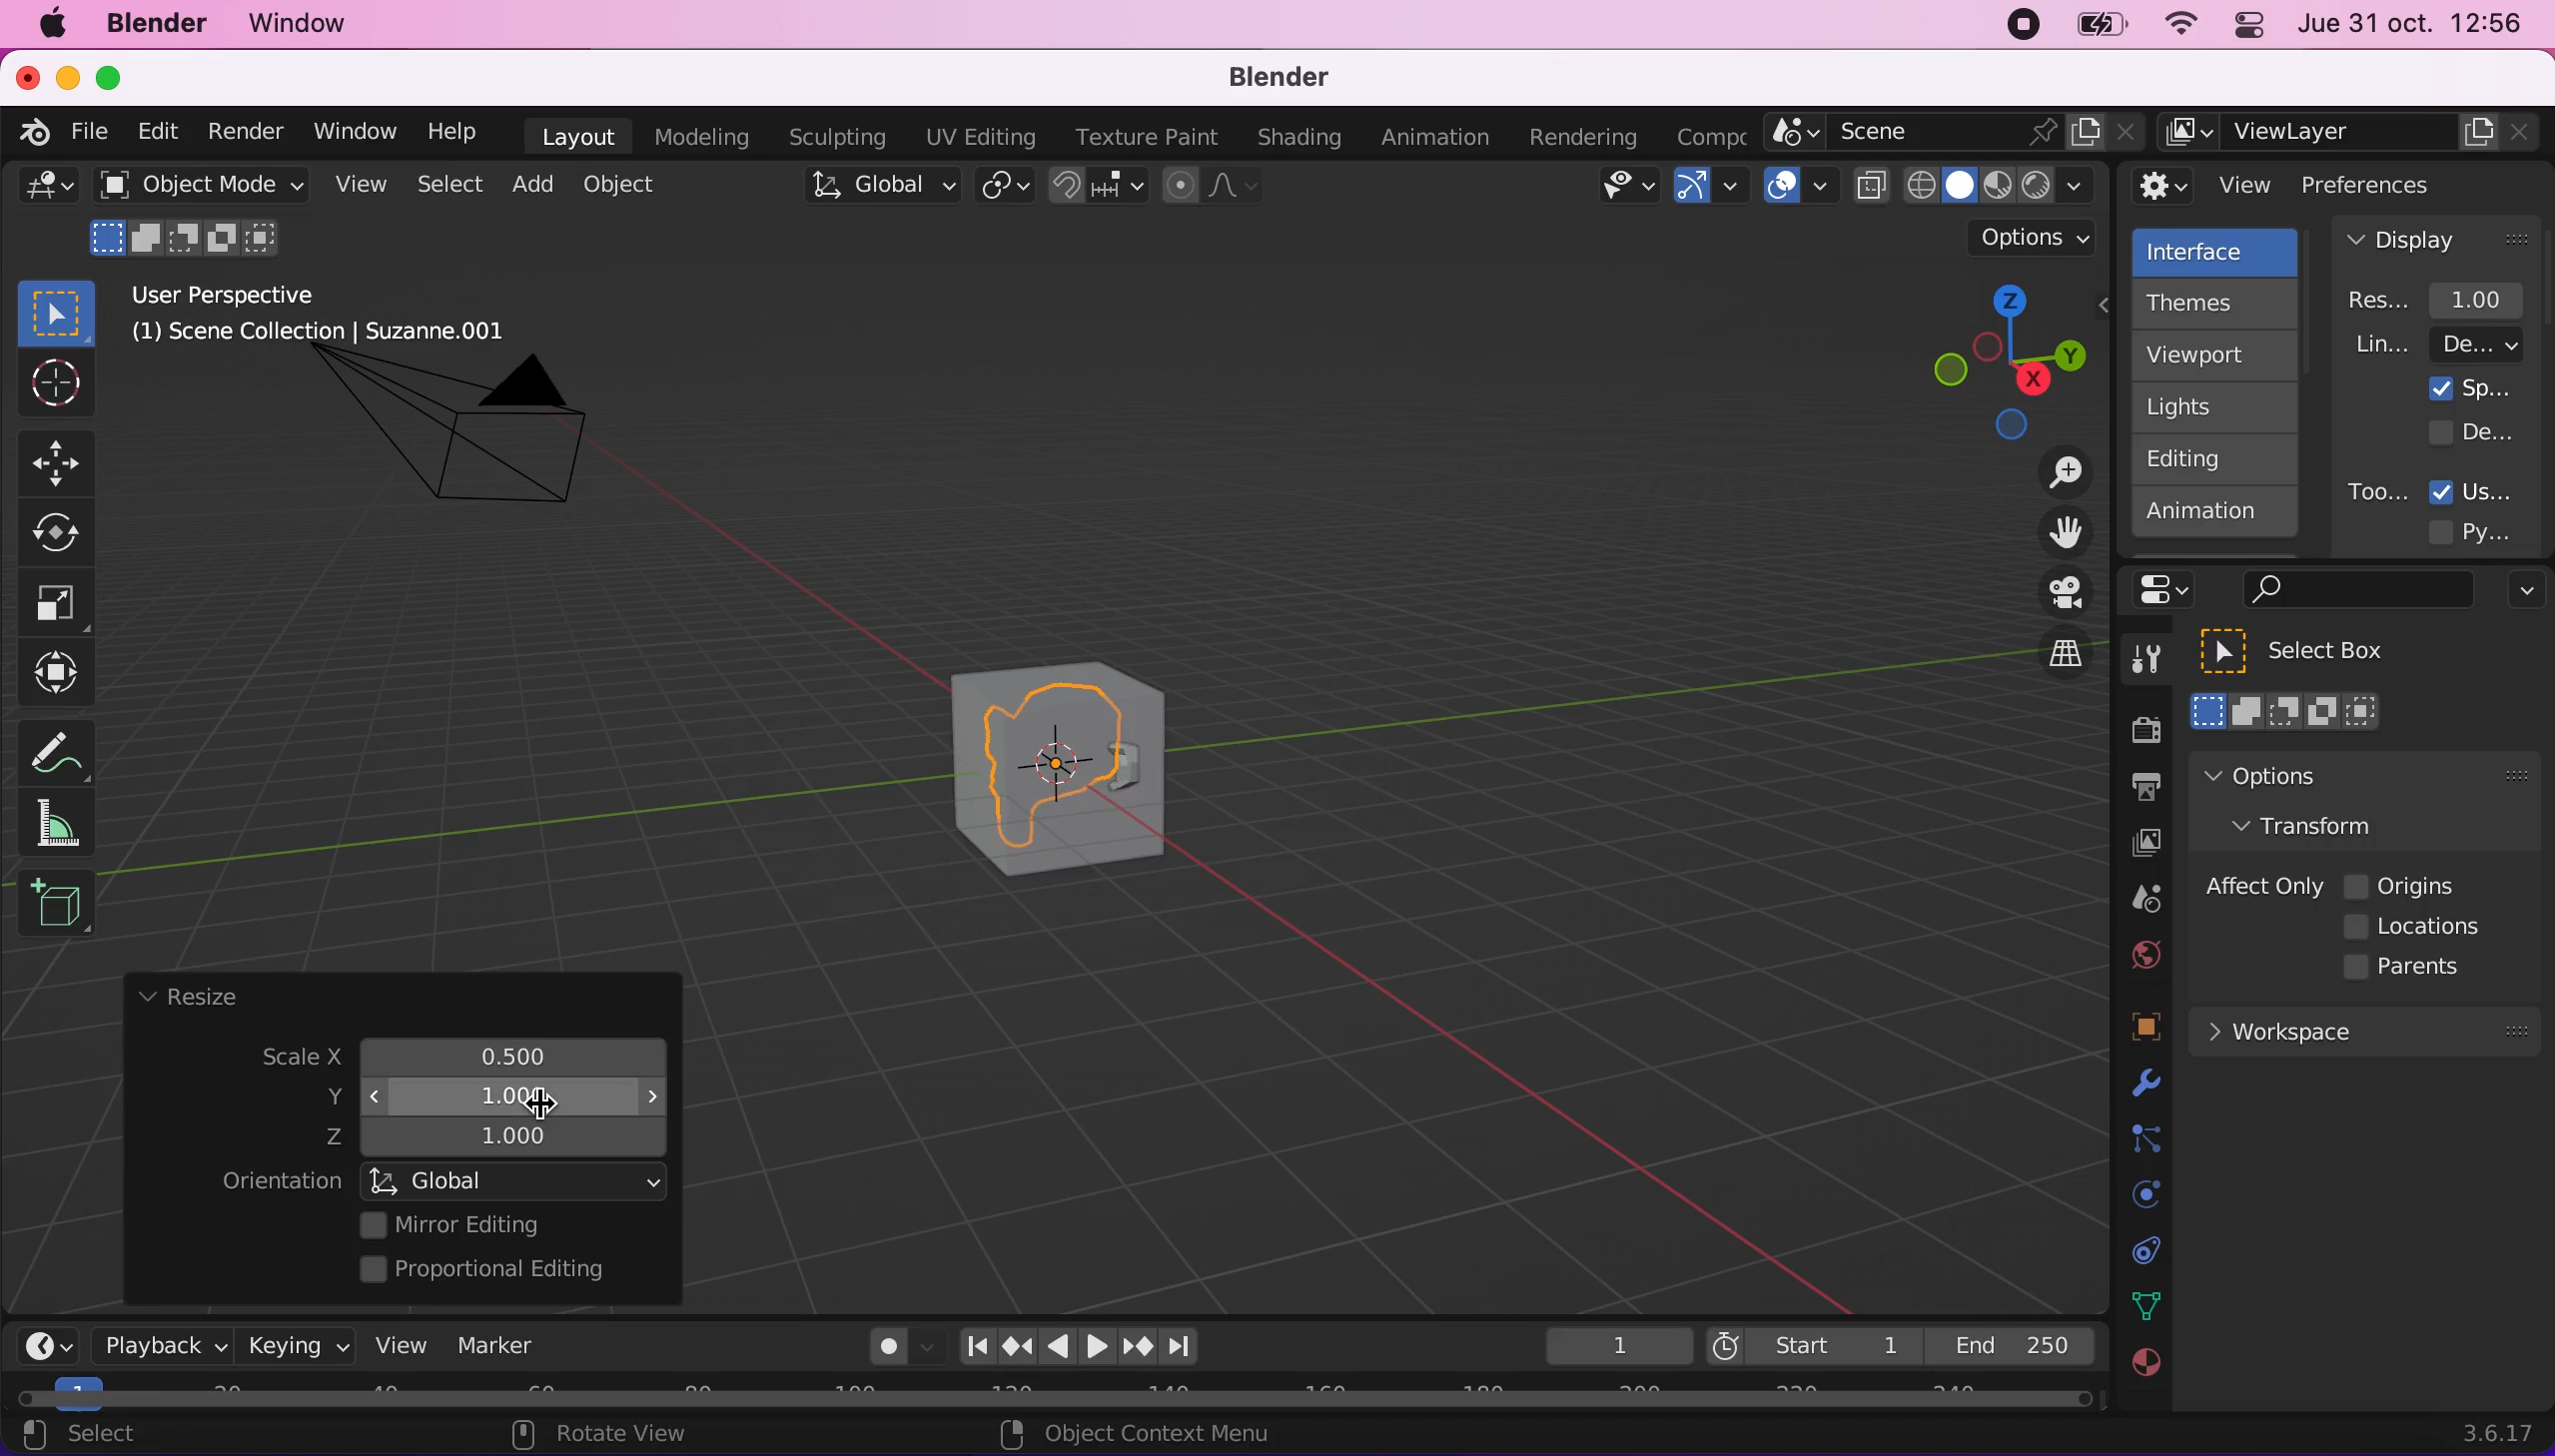  I want to click on render, so click(244, 133).